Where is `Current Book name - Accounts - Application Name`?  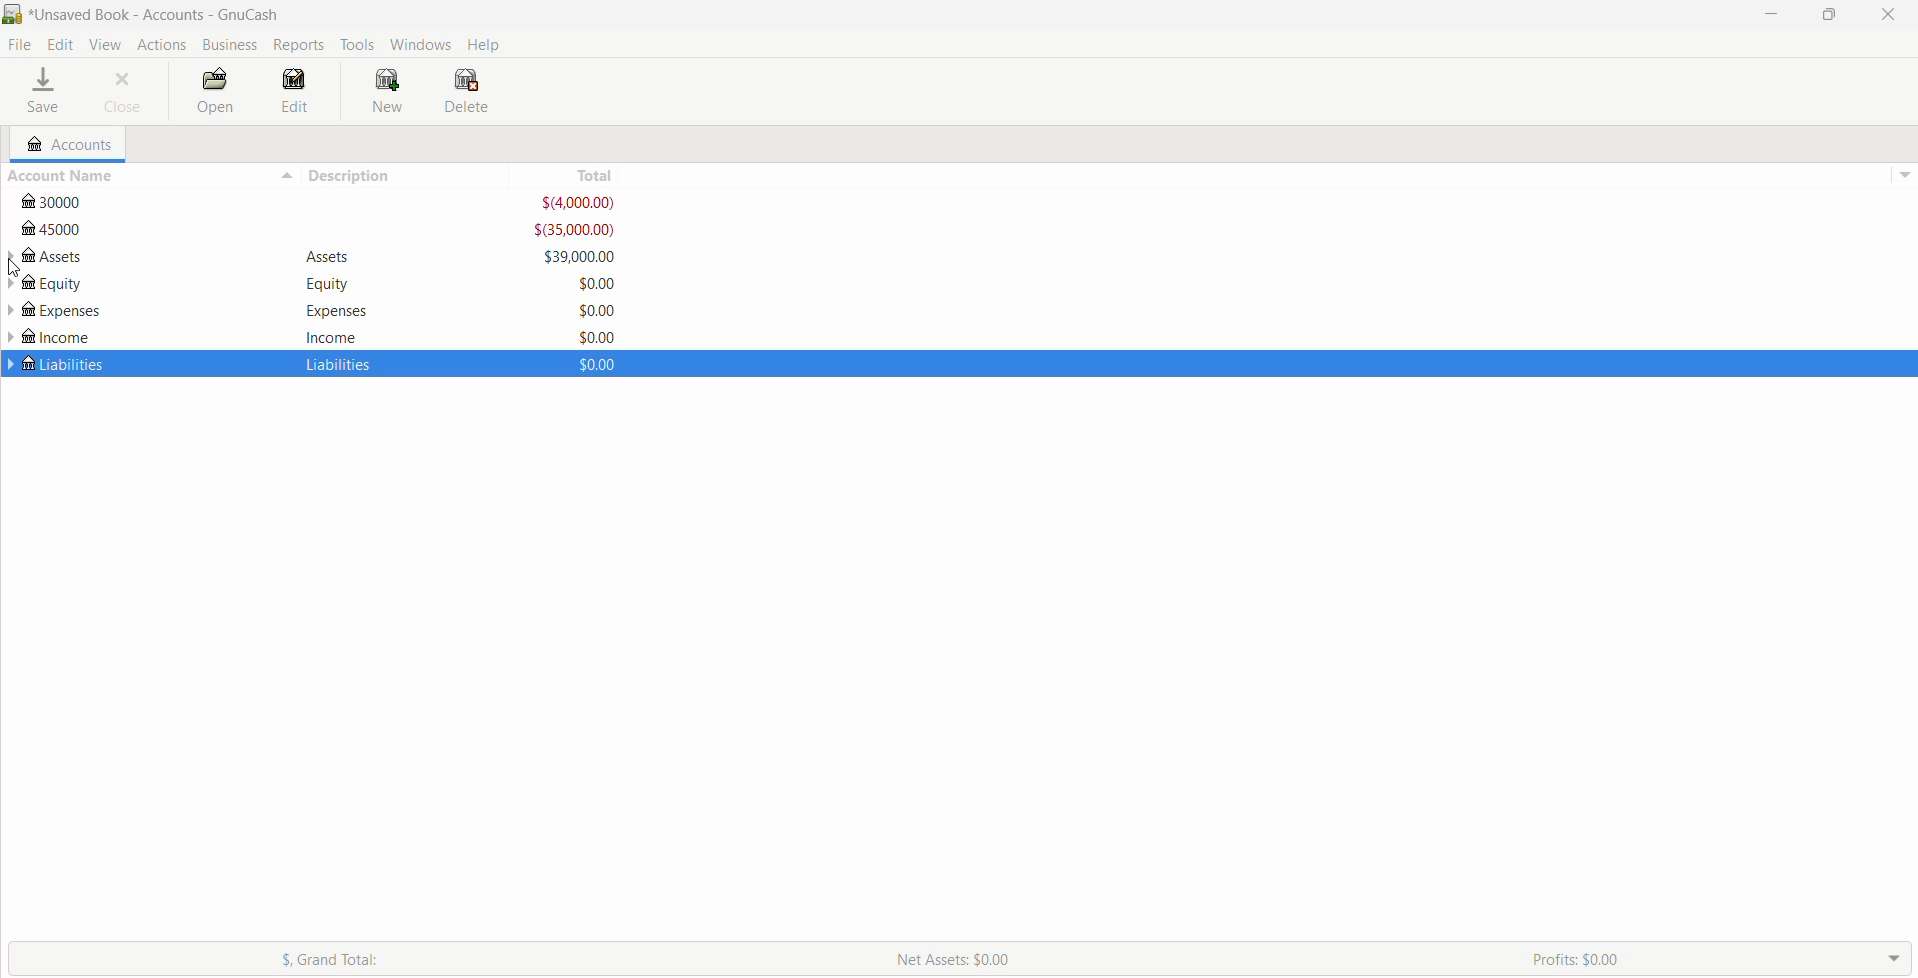 Current Book name - Accounts - Application Name is located at coordinates (160, 14).